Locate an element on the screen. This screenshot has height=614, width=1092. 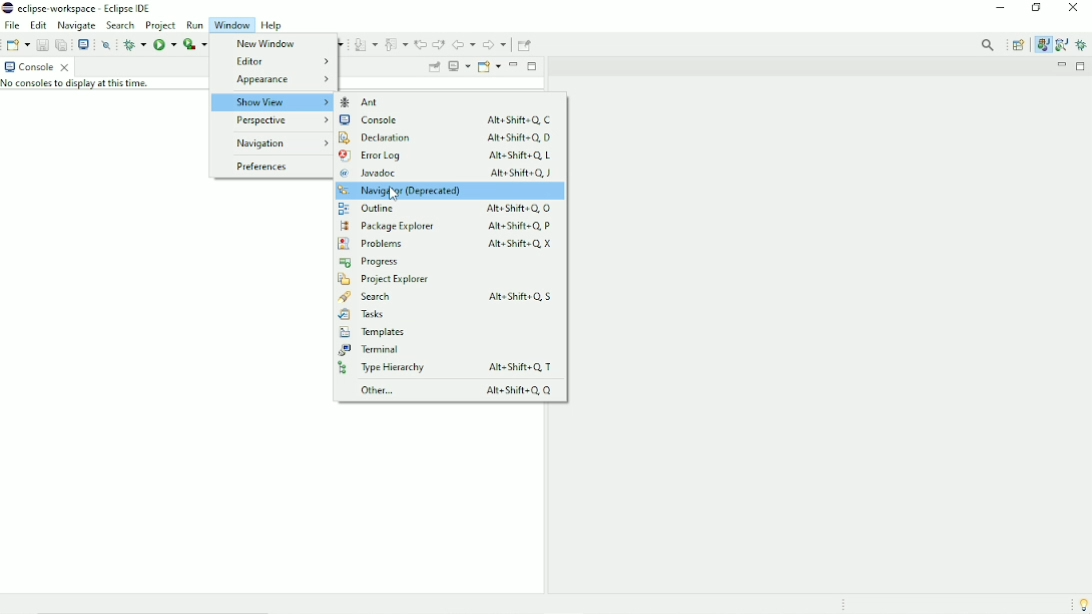
Package Explorer is located at coordinates (450, 225).